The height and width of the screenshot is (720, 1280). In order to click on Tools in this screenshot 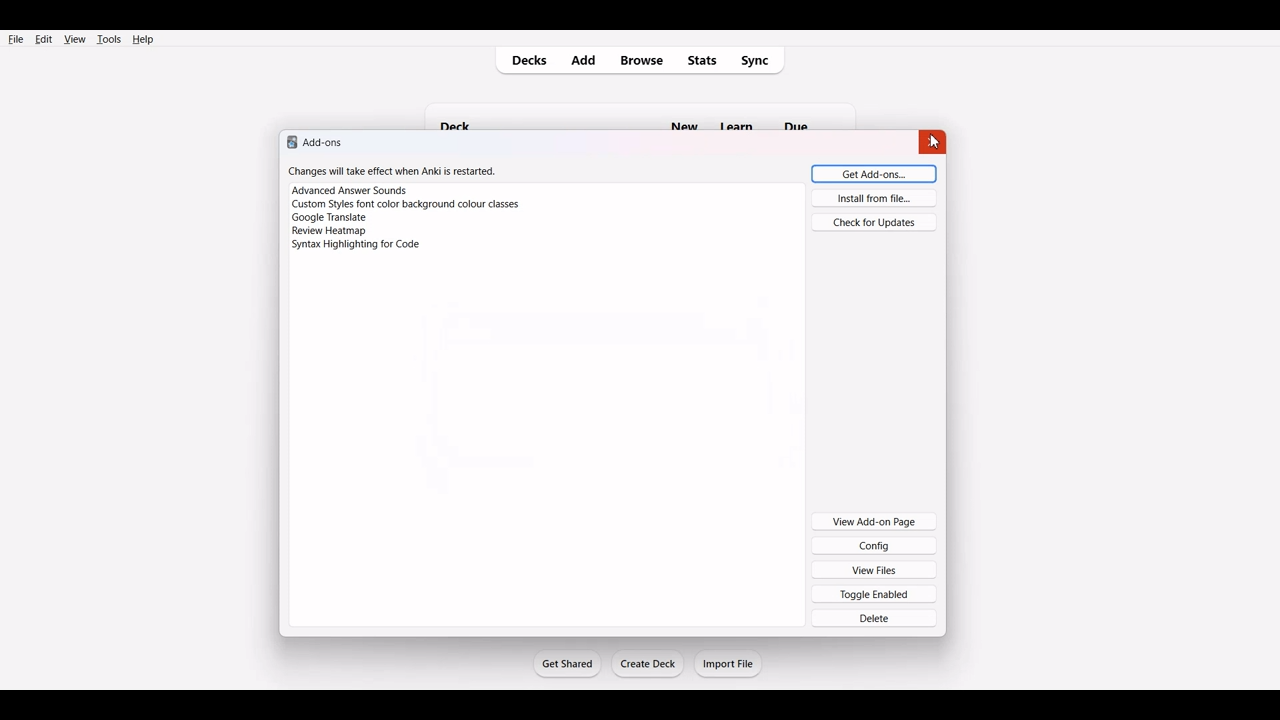, I will do `click(108, 39)`.